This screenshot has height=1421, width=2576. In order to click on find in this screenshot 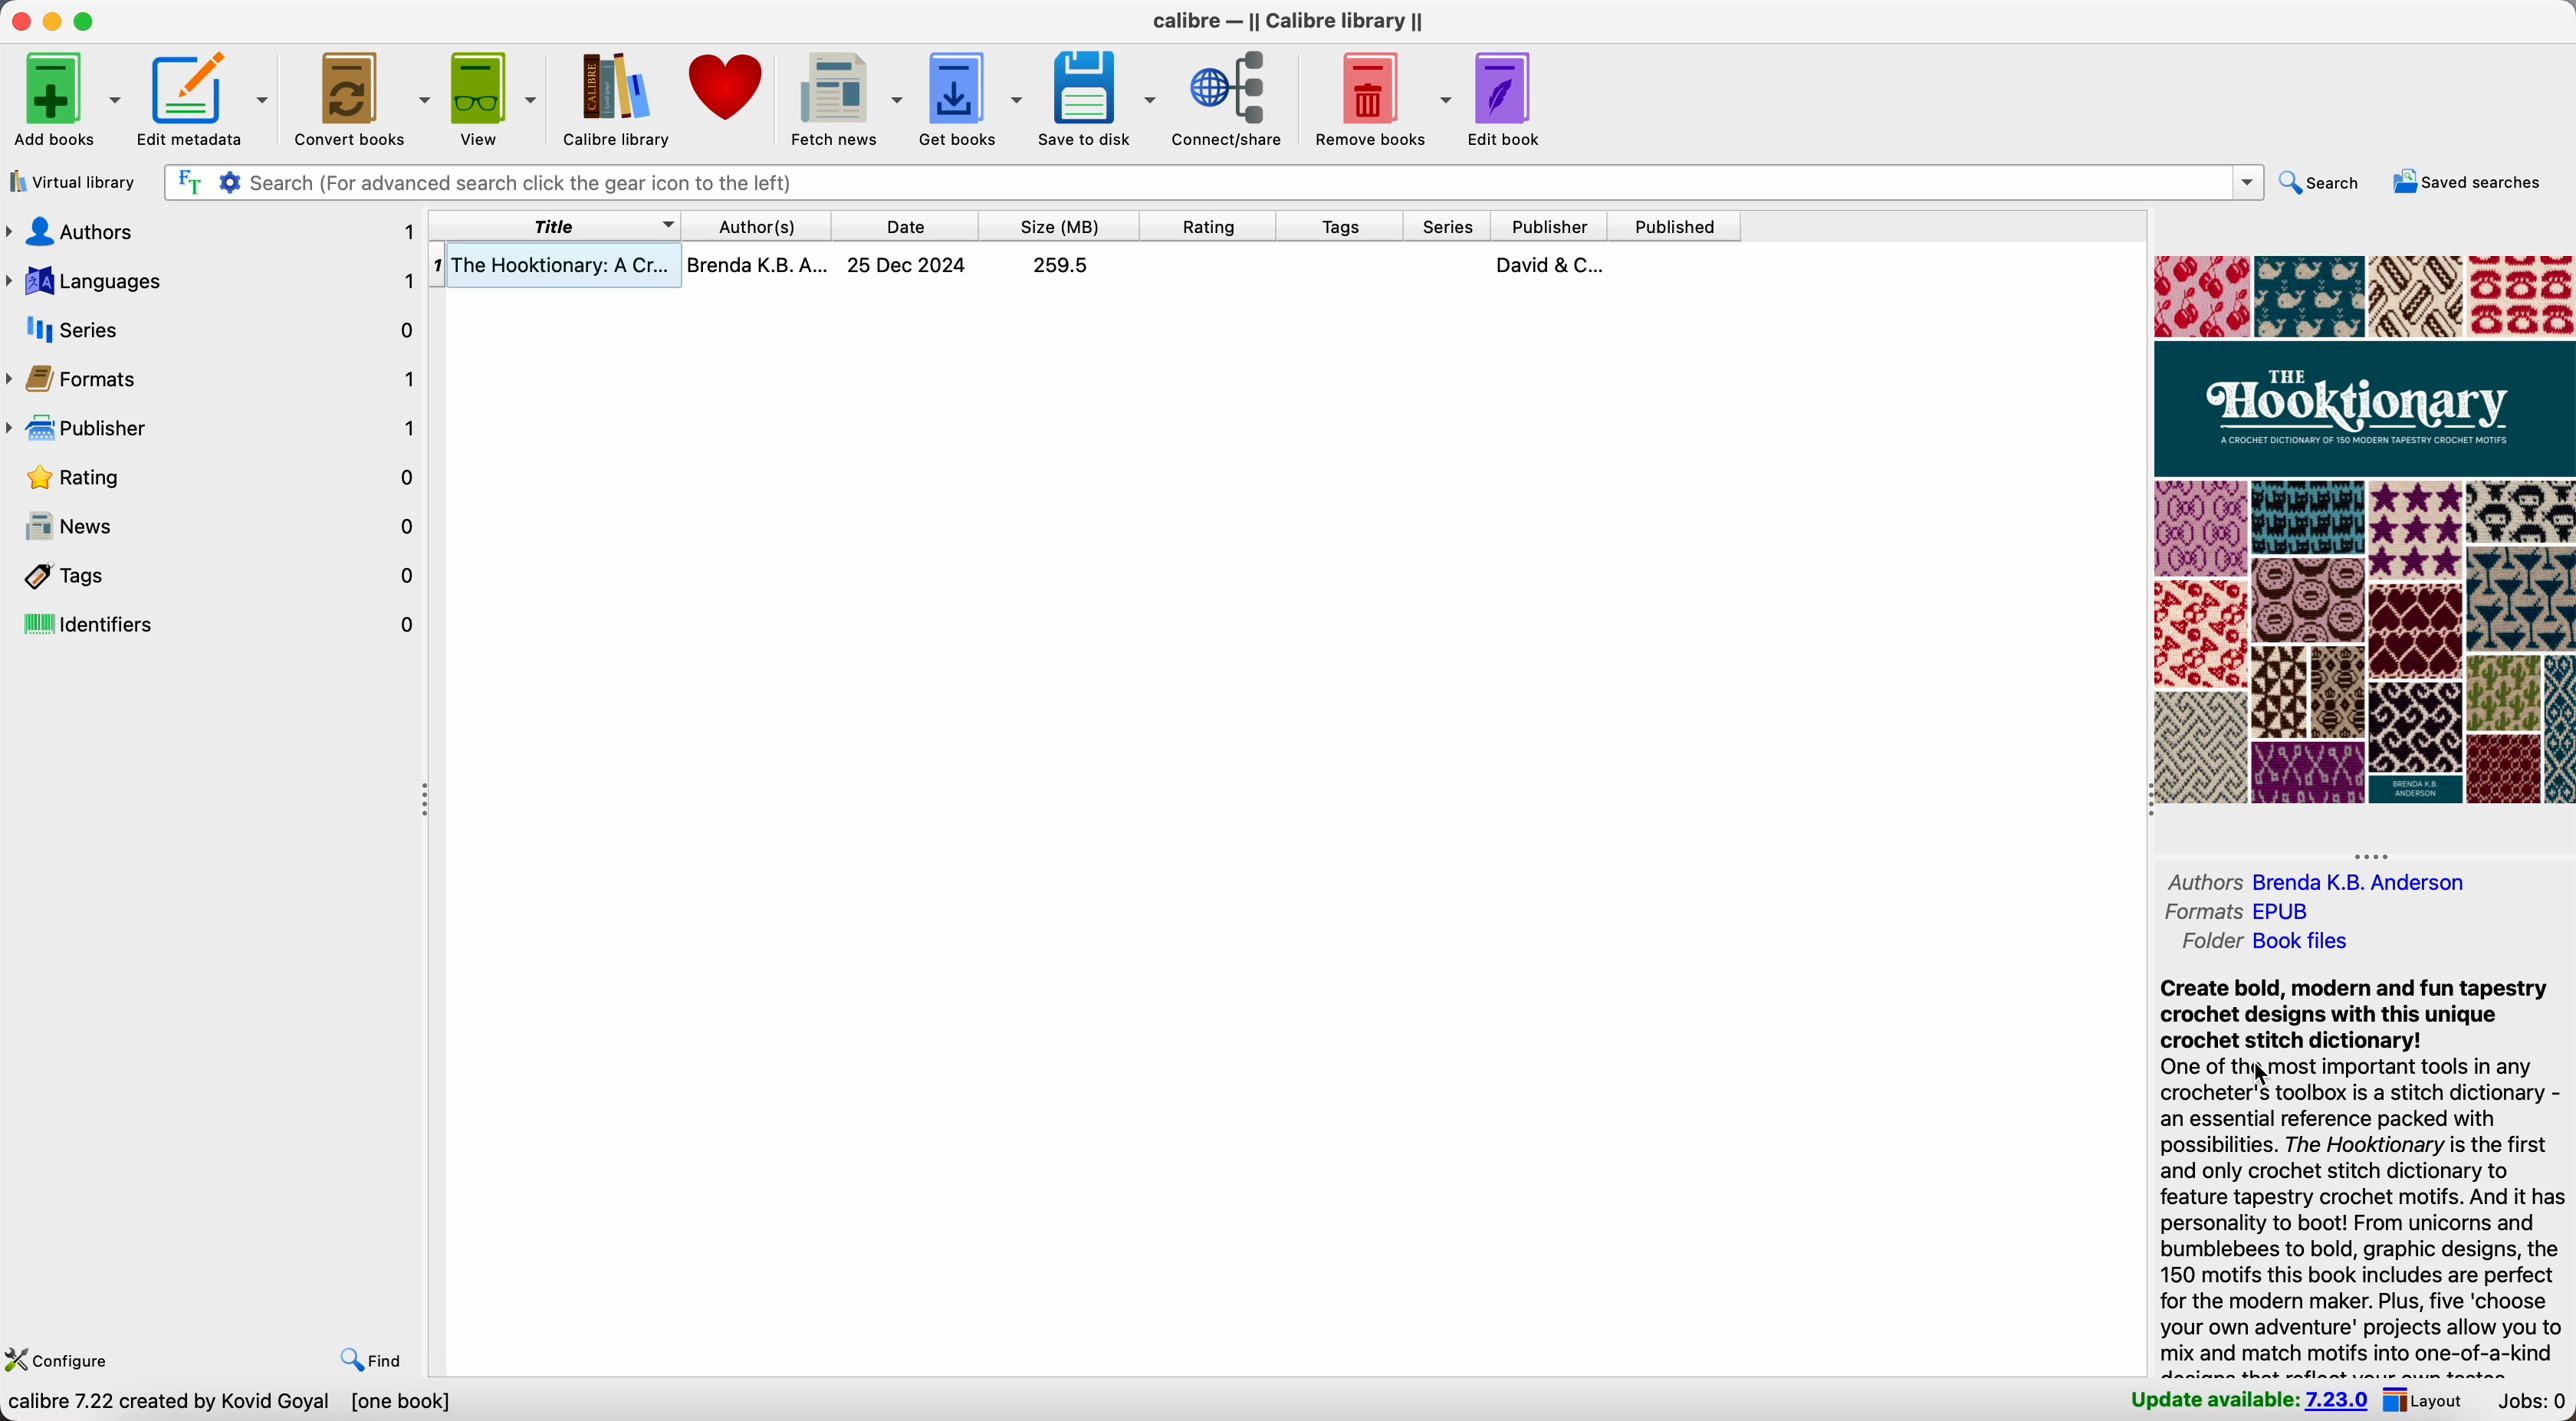, I will do `click(370, 1361)`.